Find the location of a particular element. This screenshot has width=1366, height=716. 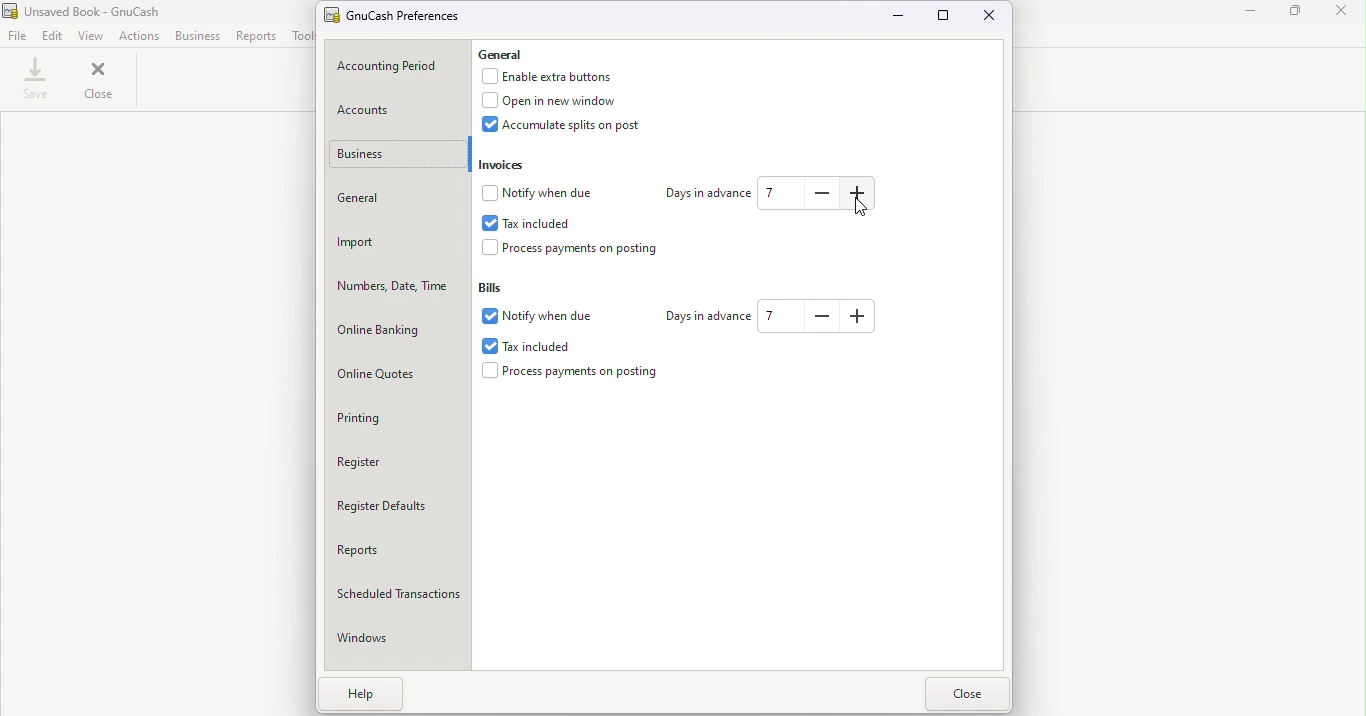

how many days in the future to warn about bills coming due is located at coordinates (859, 316).